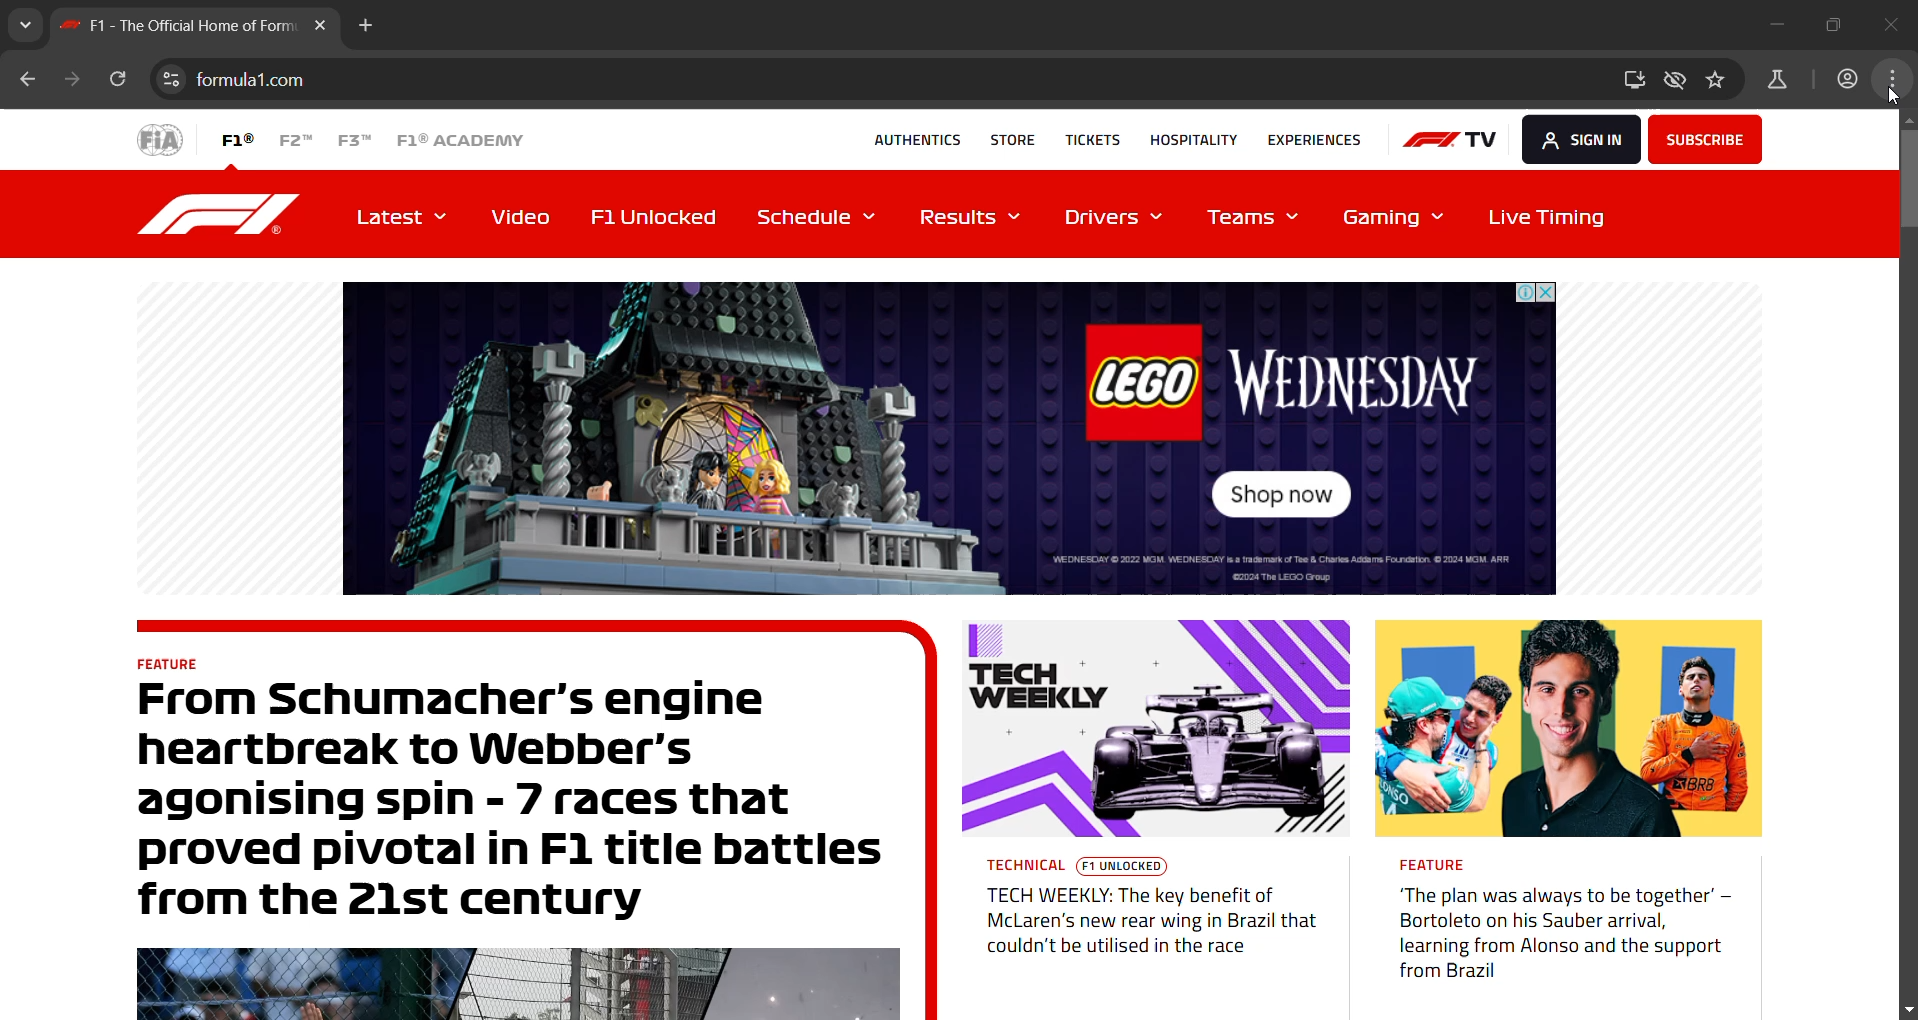  I want to click on bookmark, so click(1720, 82).